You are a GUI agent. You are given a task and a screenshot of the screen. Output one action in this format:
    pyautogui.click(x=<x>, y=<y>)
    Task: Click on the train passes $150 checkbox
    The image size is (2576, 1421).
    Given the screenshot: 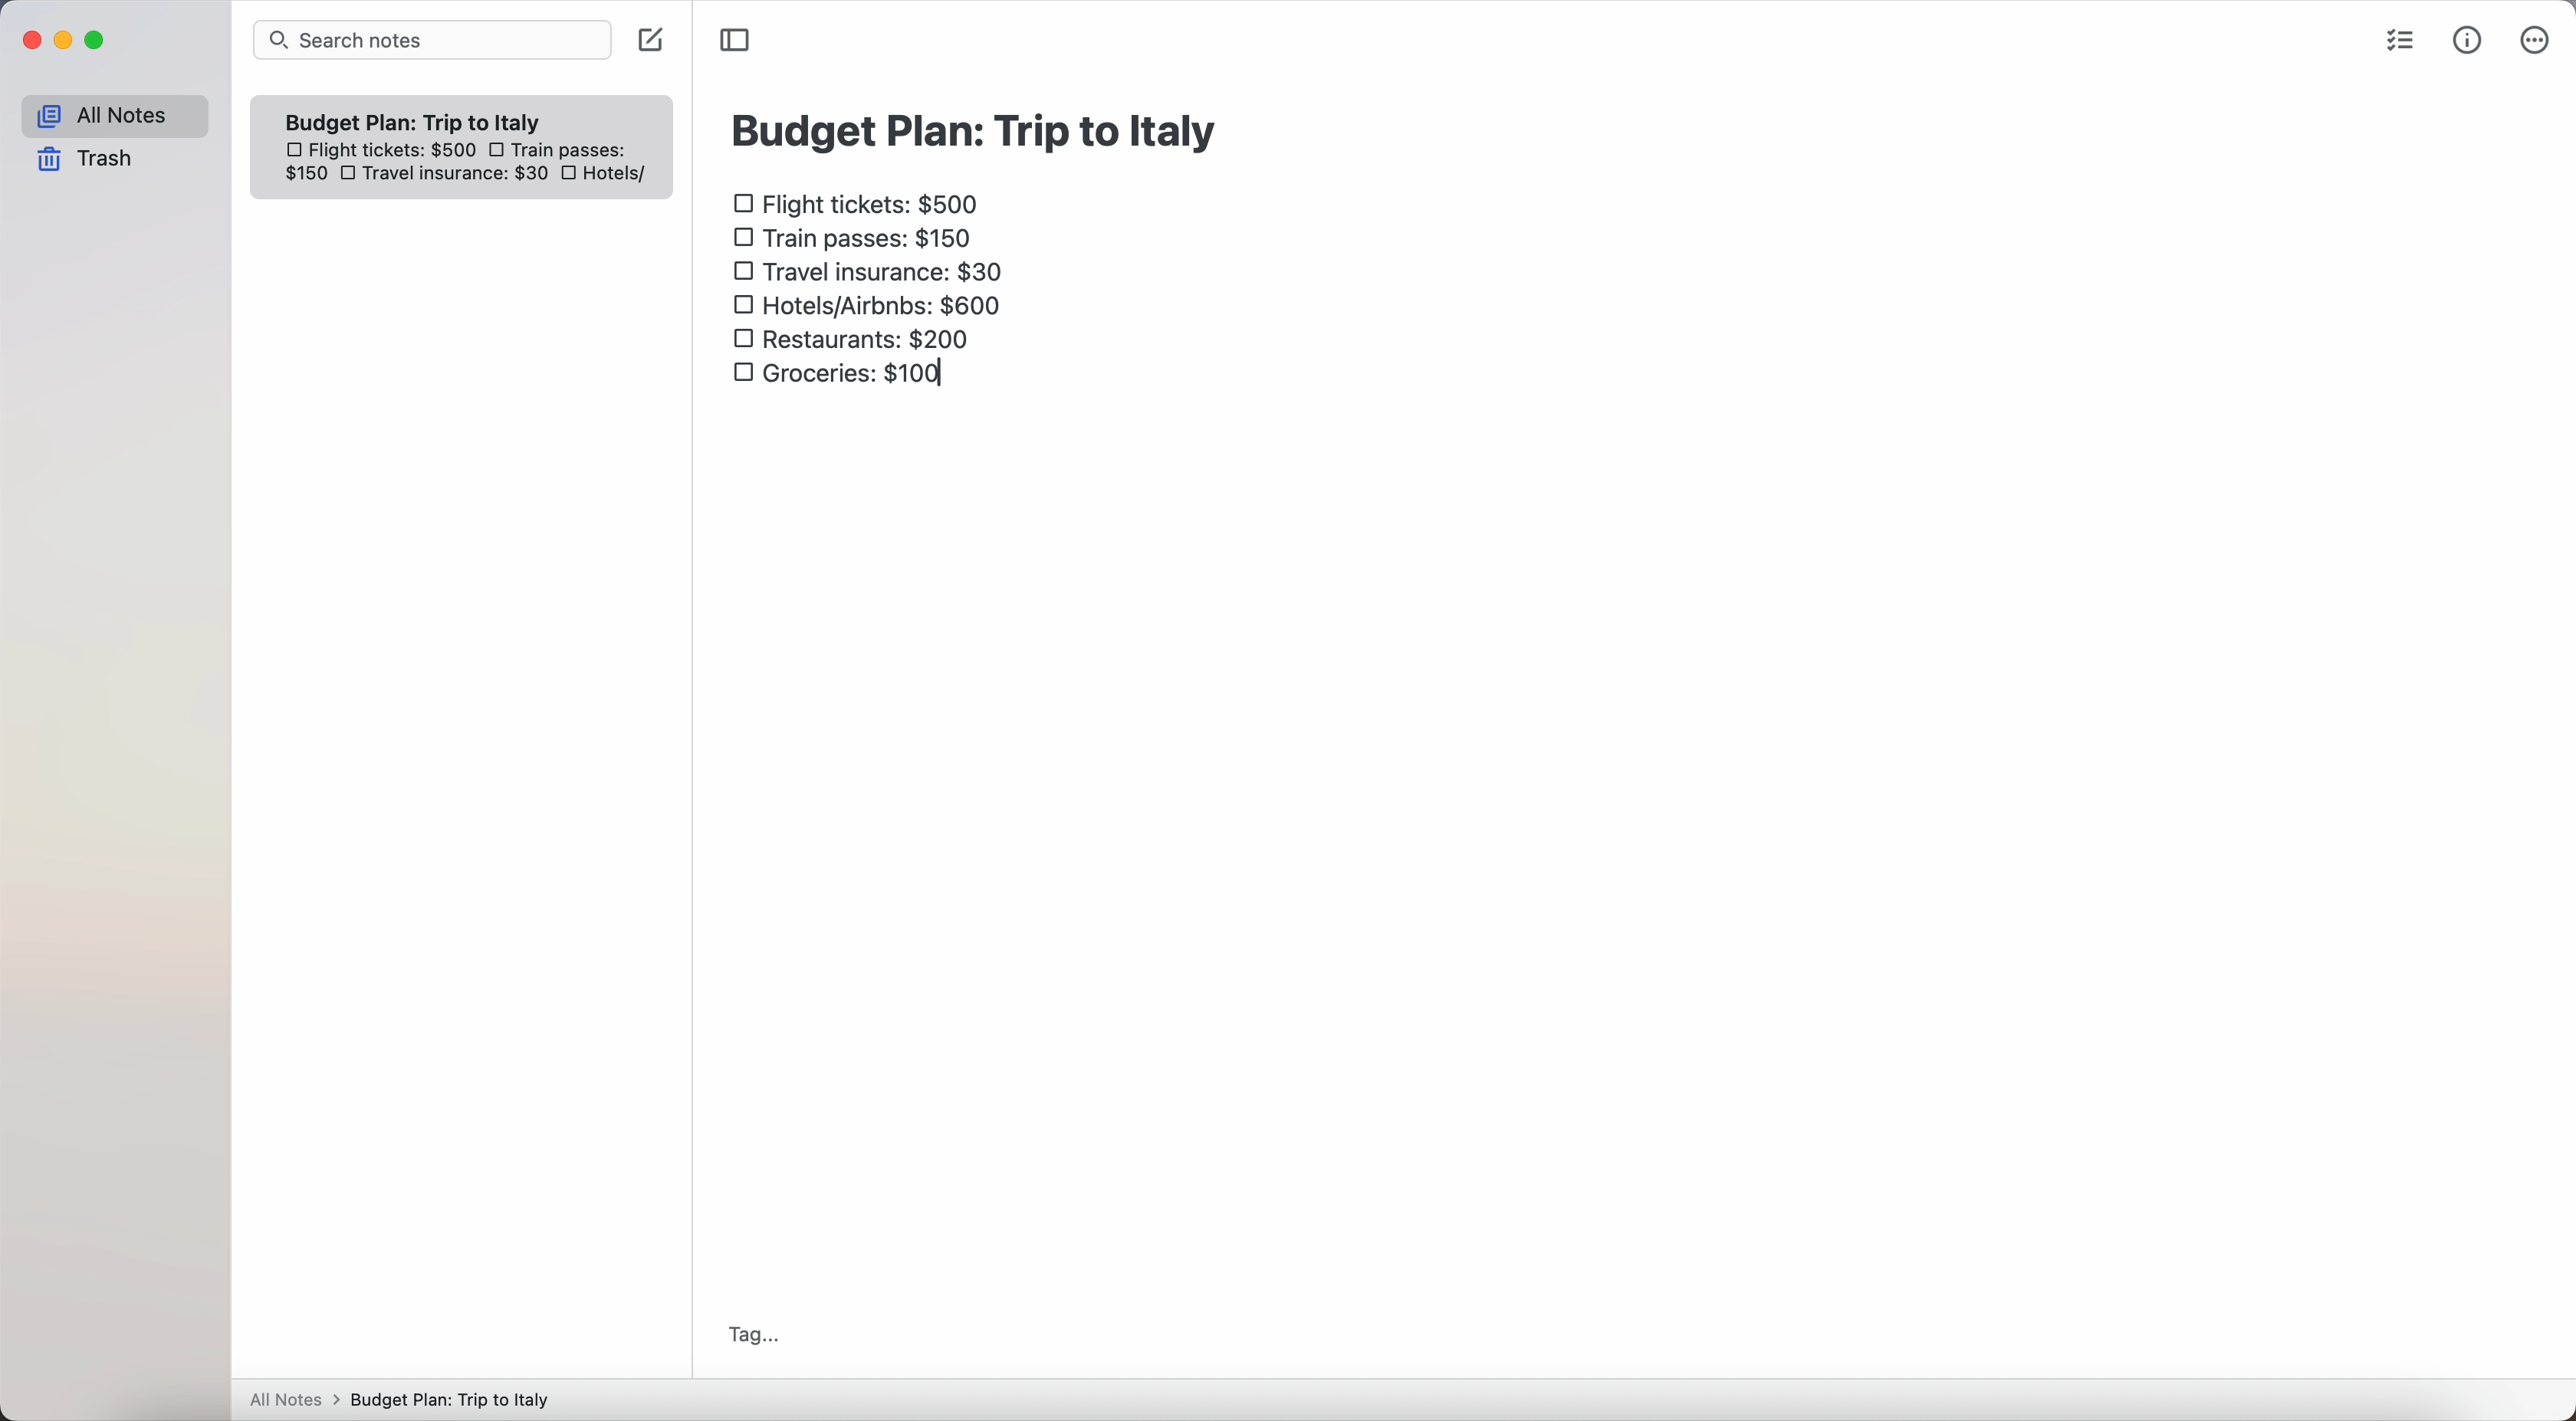 What is the action you would take?
    pyautogui.click(x=855, y=243)
    